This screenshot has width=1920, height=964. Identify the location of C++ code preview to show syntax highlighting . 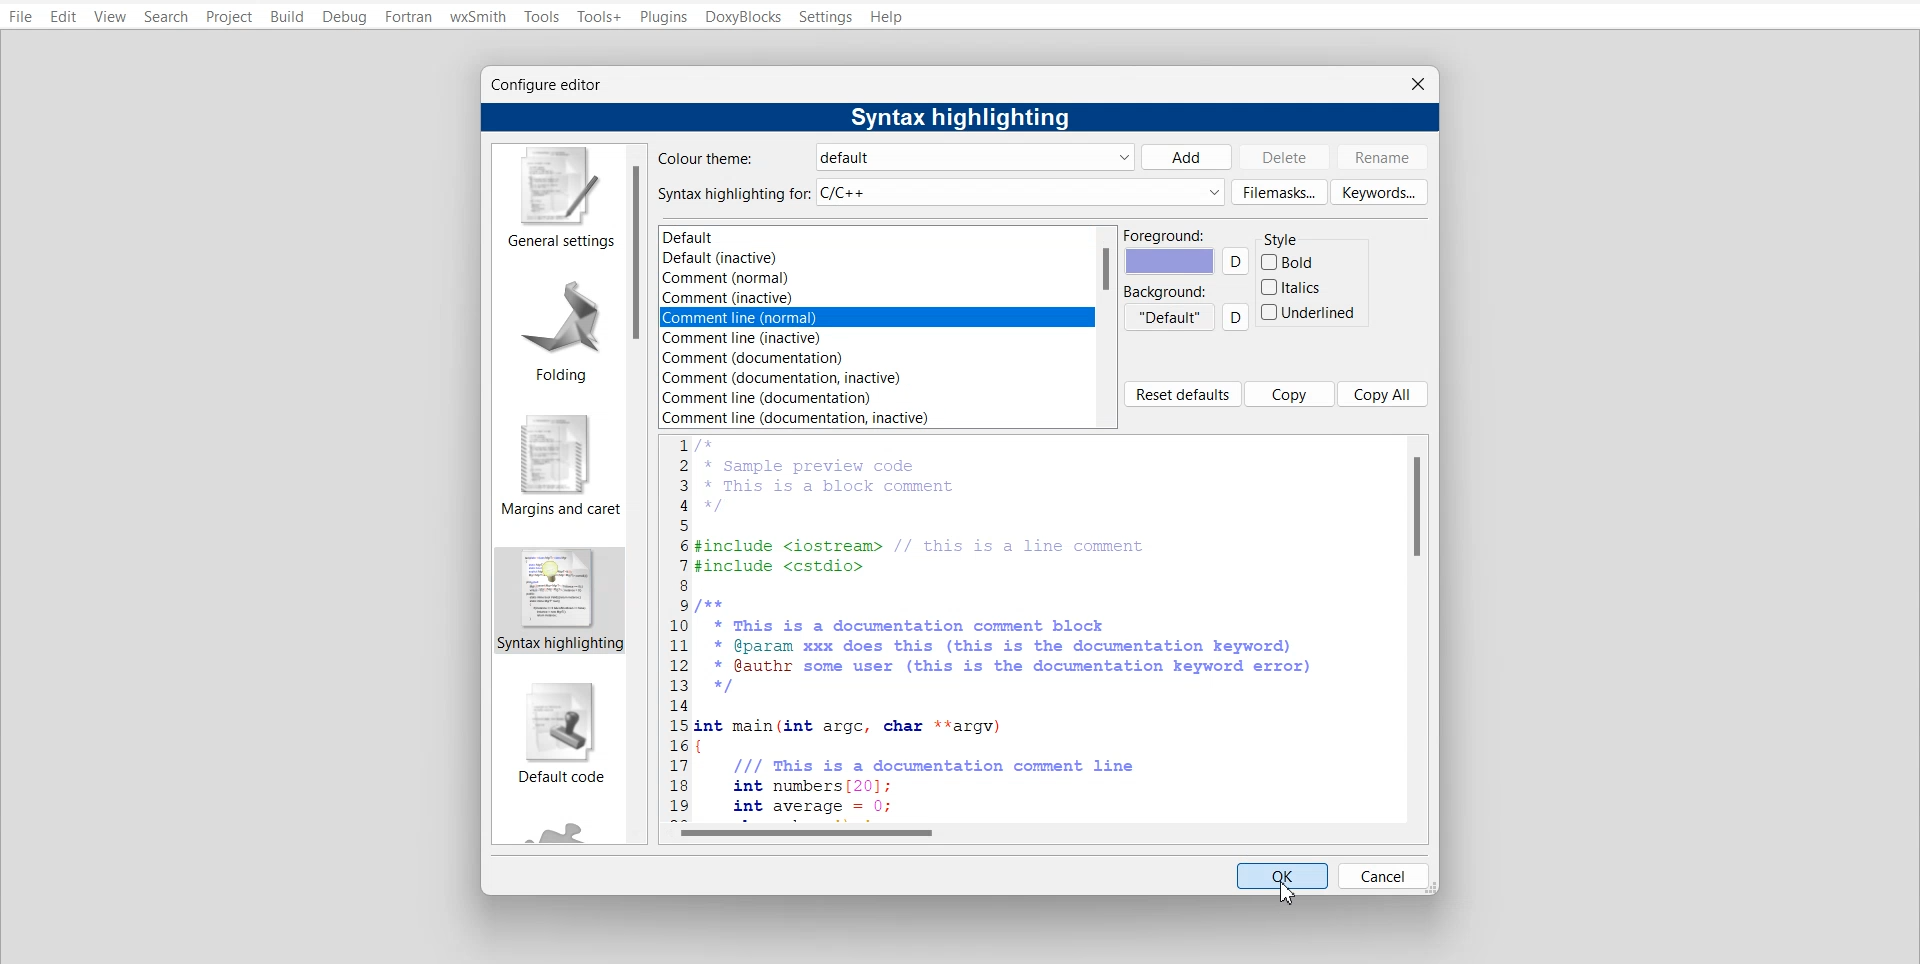
(1028, 628).